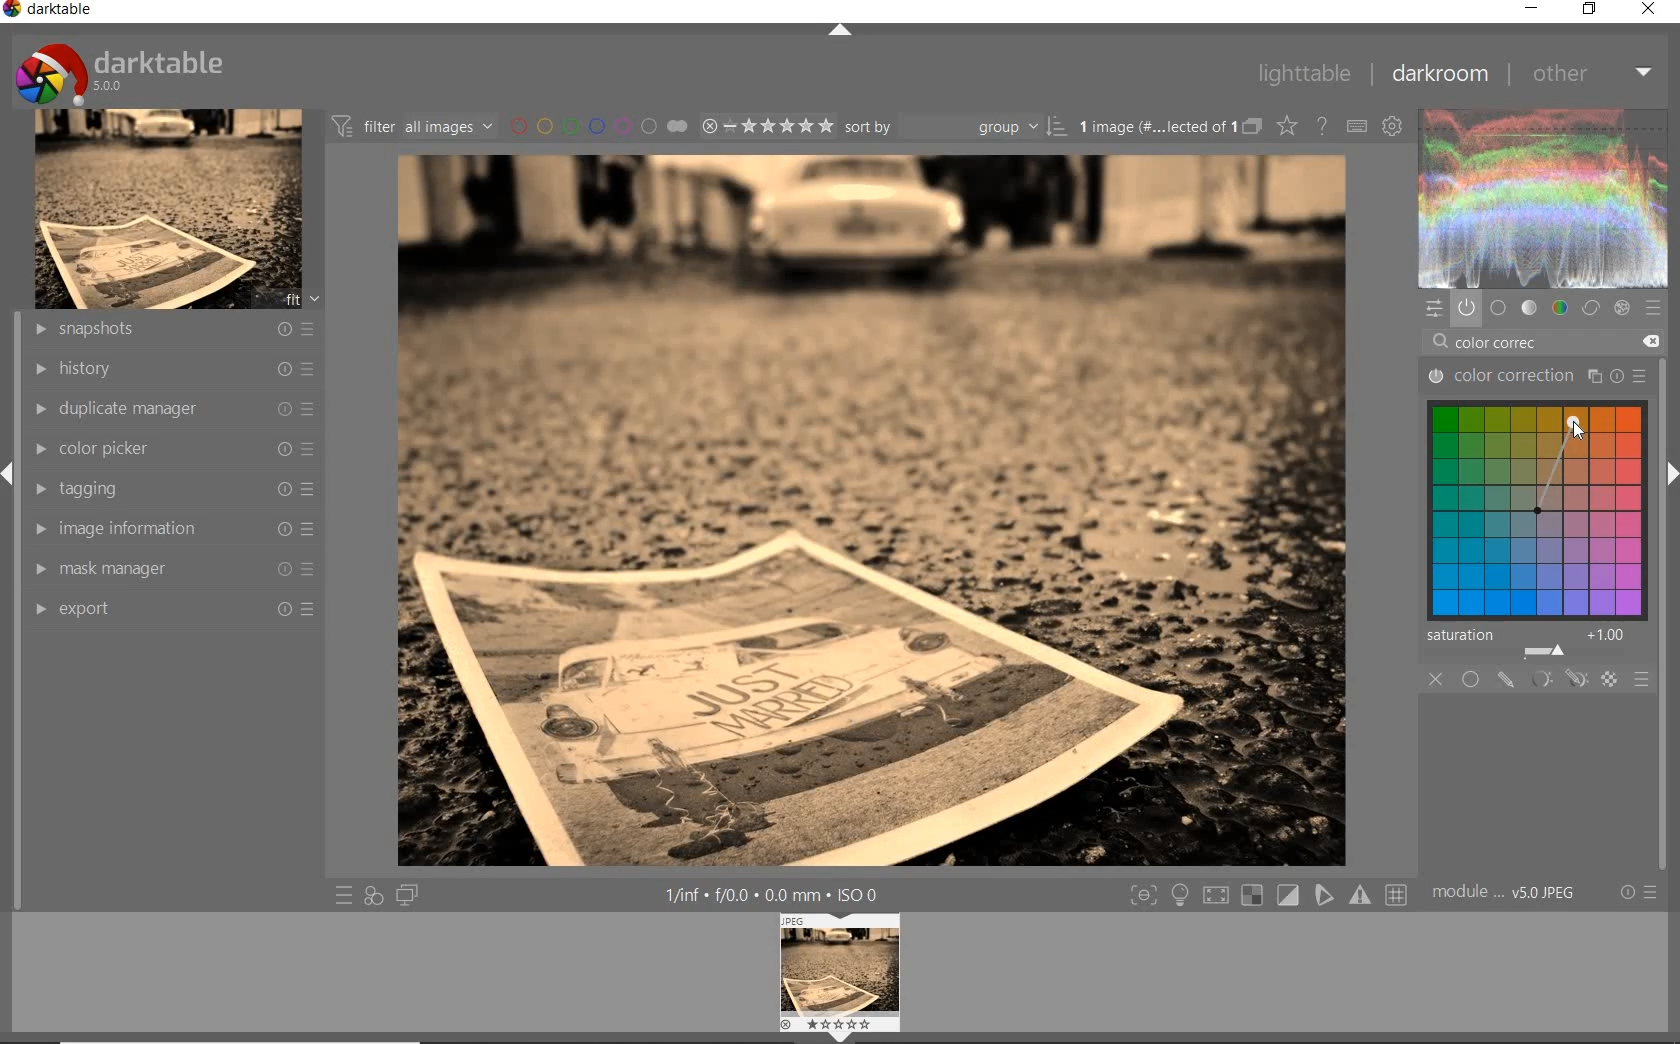  What do you see at coordinates (869, 512) in the screenshot?
I see `applied color correction wheel for harmony` at bounding box center [869, 512].